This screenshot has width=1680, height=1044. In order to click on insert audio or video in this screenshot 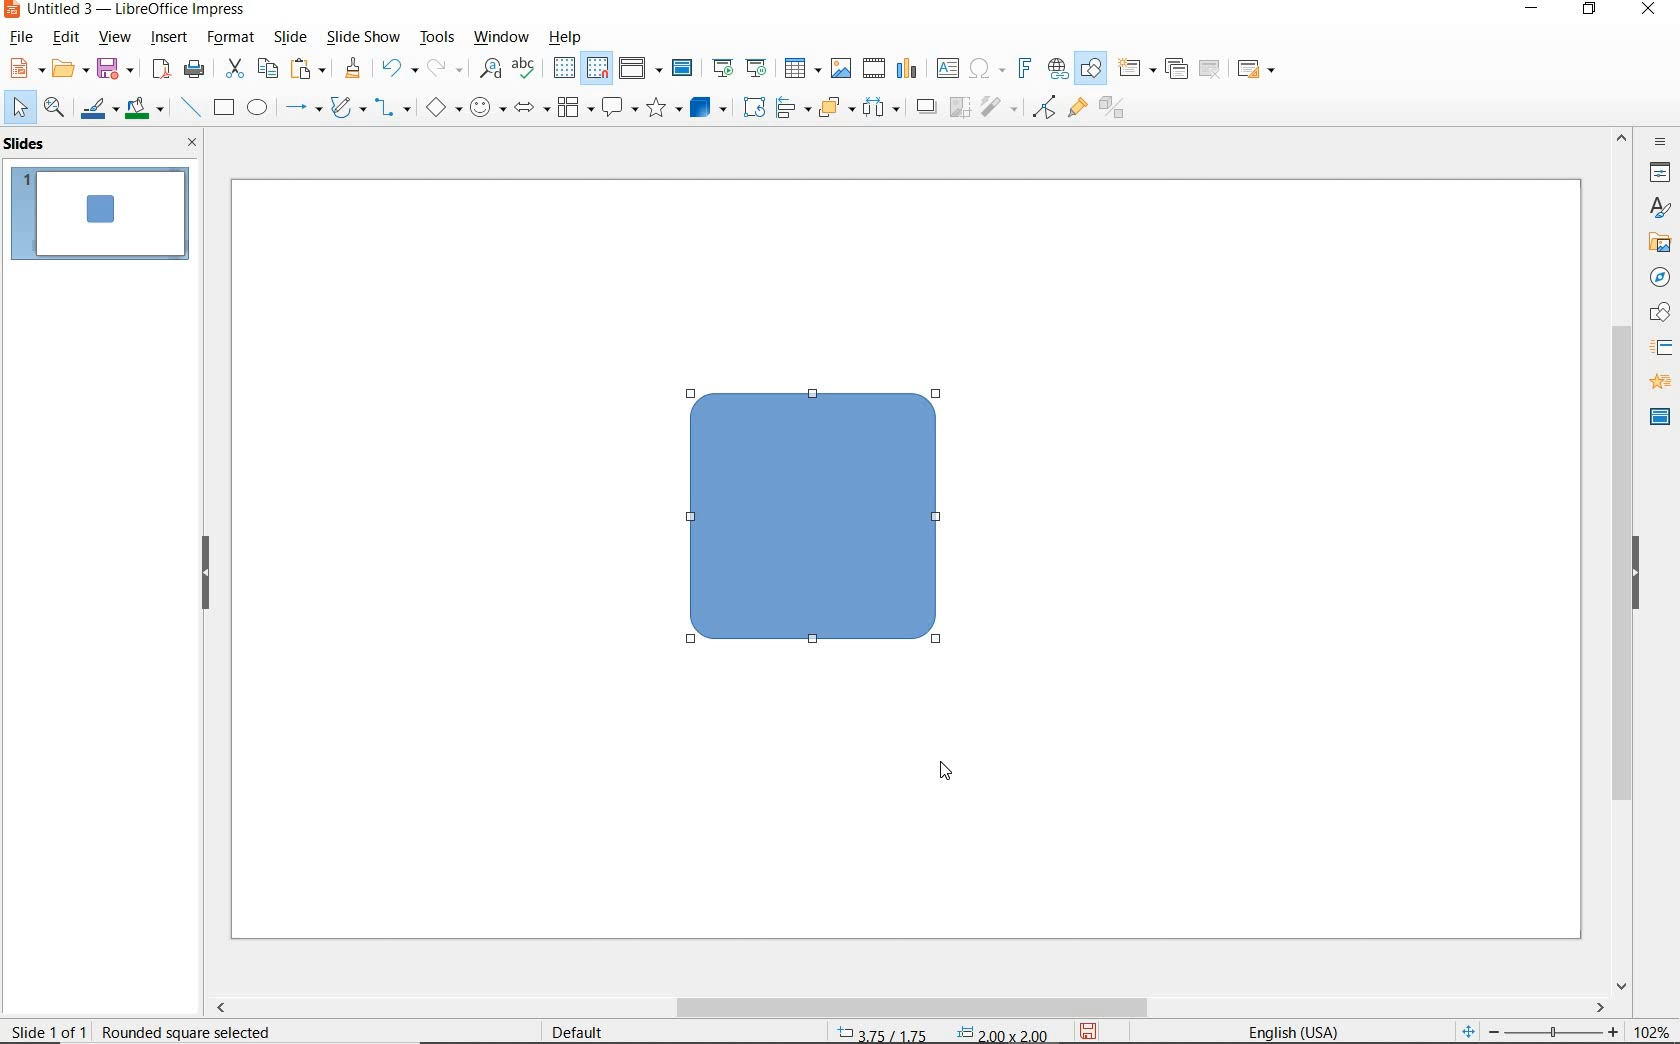, I will do `click(875, 69)`.